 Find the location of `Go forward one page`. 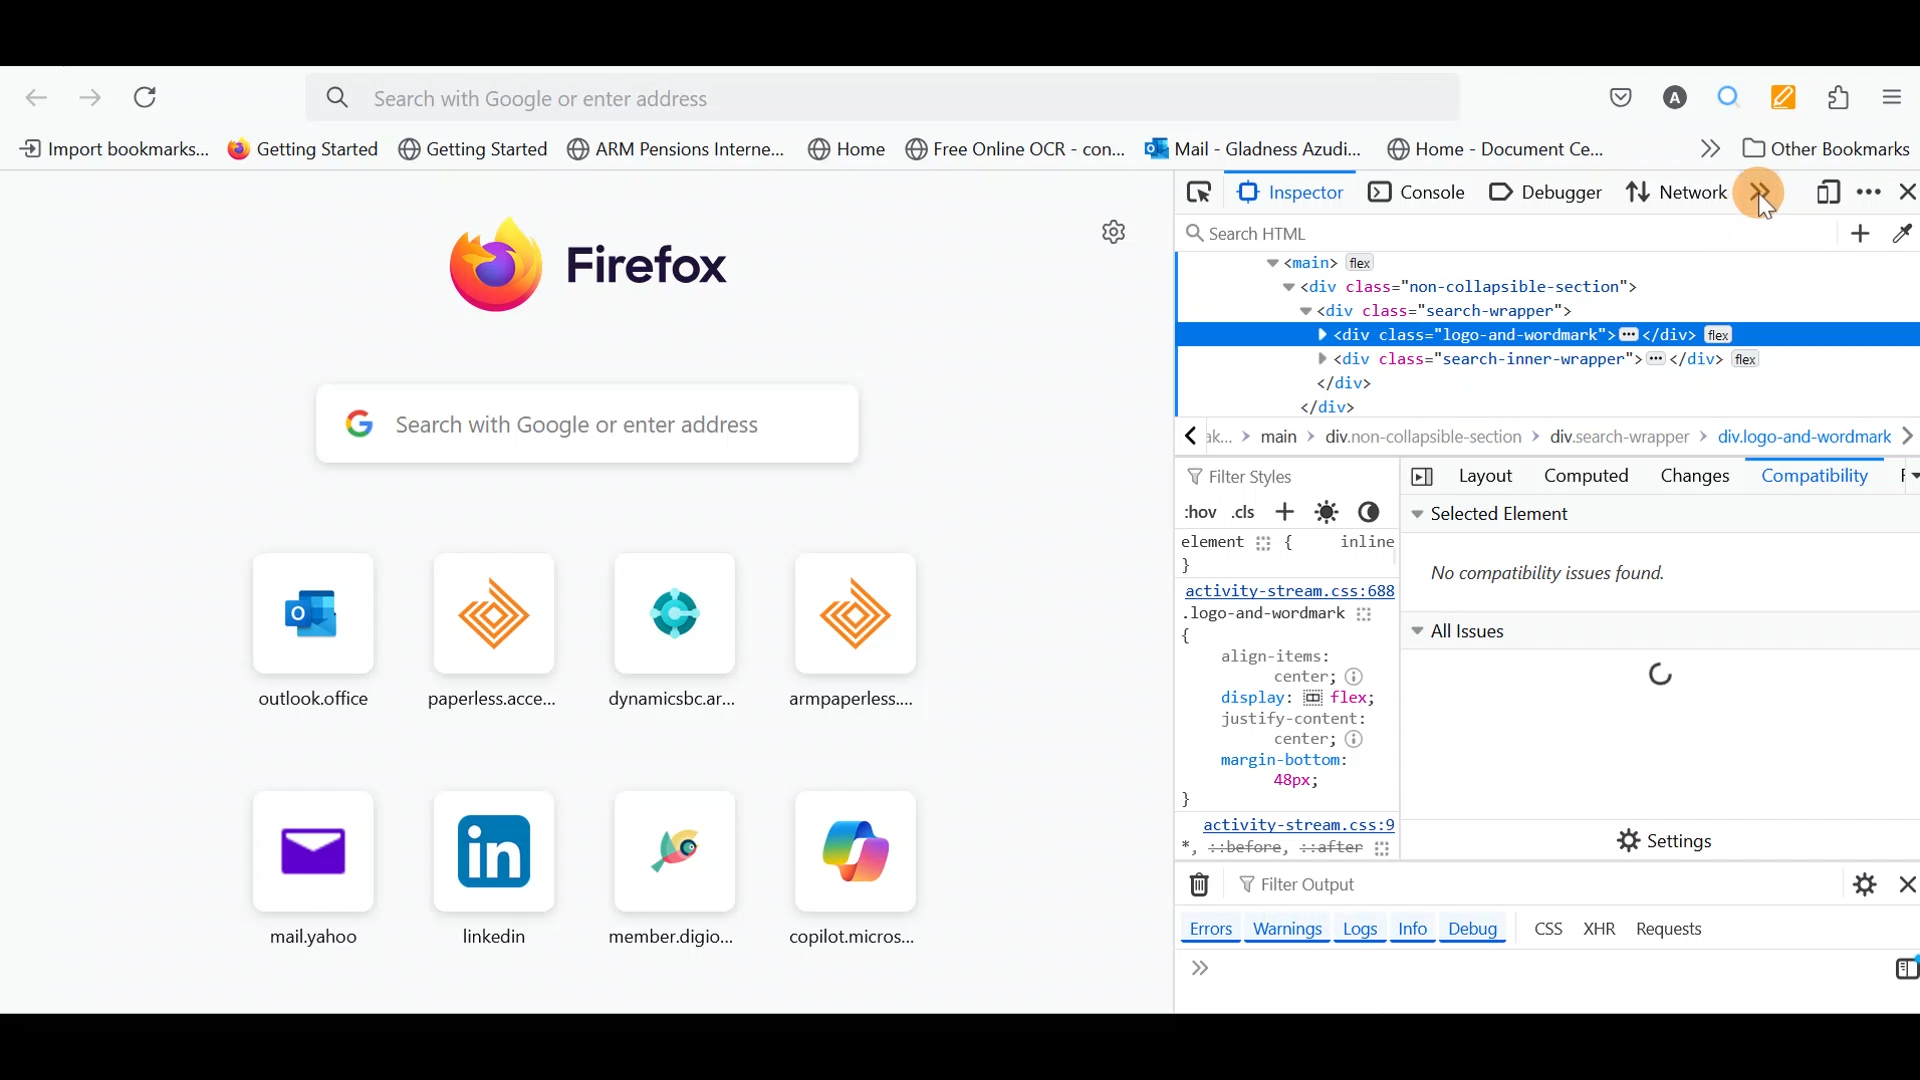

Go forward one page is located at coordinates (89, 98).